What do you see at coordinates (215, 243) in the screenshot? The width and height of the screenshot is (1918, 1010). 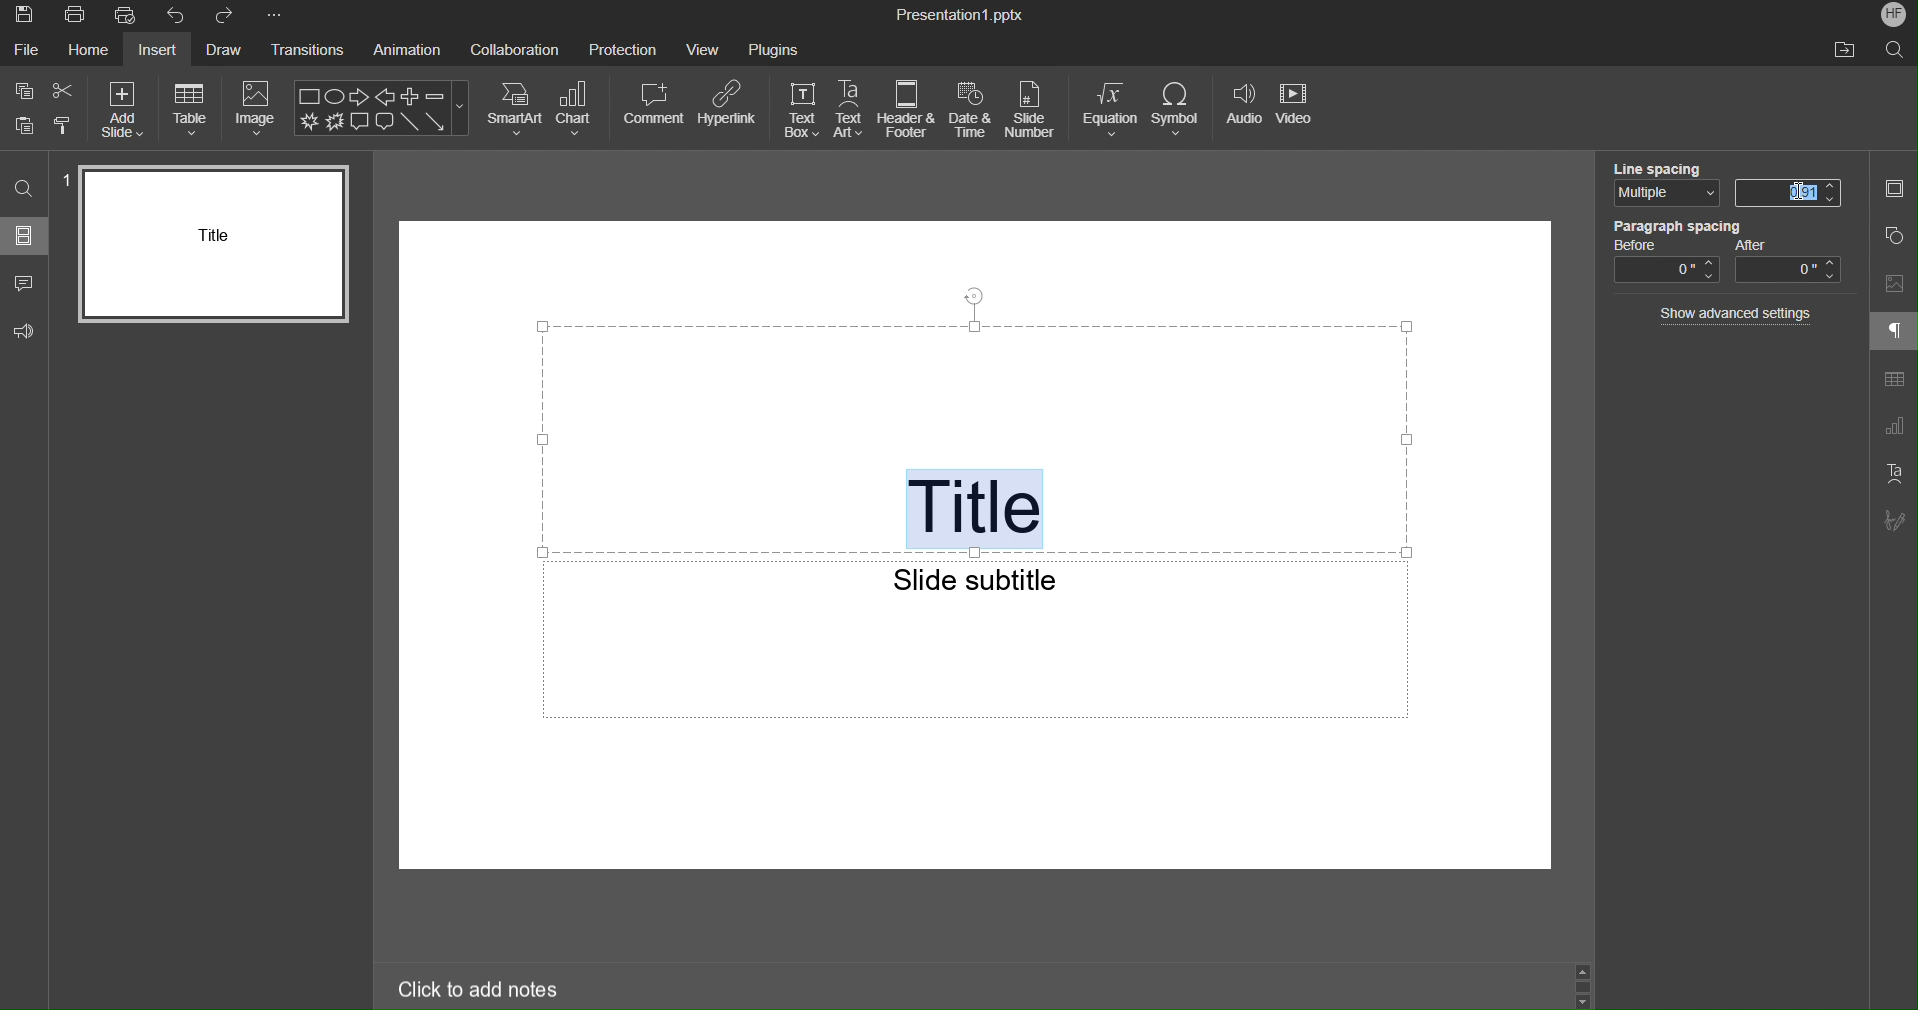 I see `Slide 1` at bounding box center [215, 243].